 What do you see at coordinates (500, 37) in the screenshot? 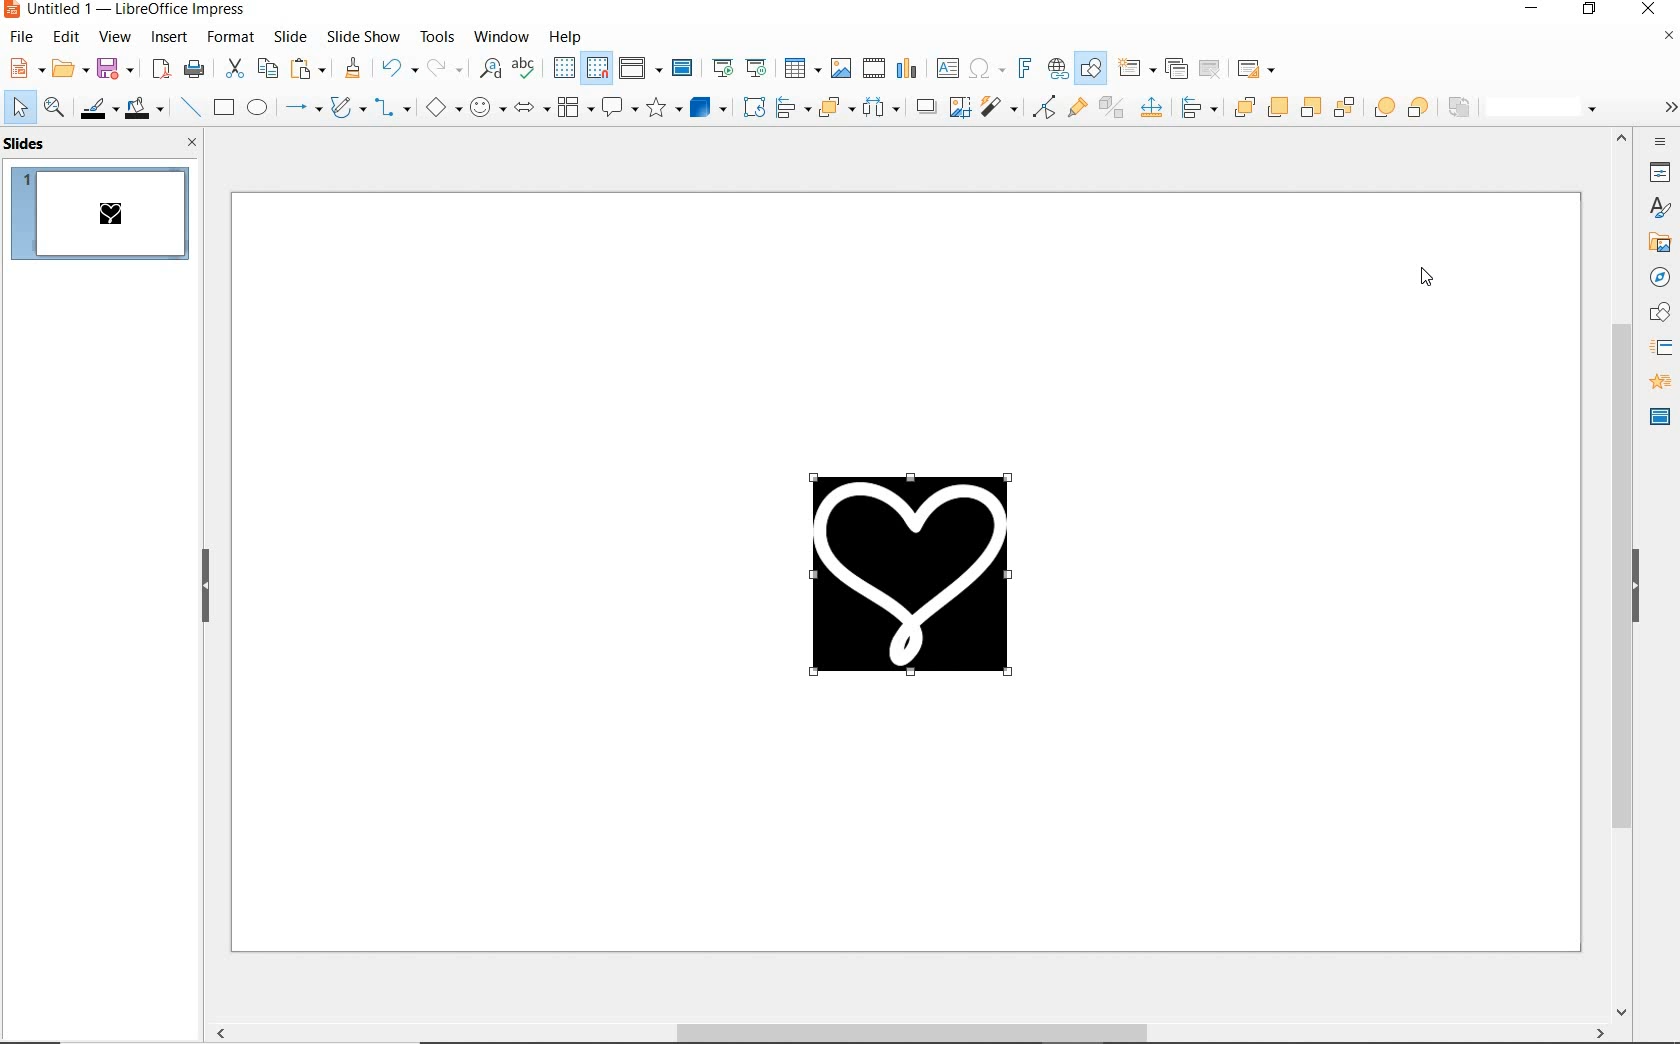
I see `window` at bounding box center [500, 37].